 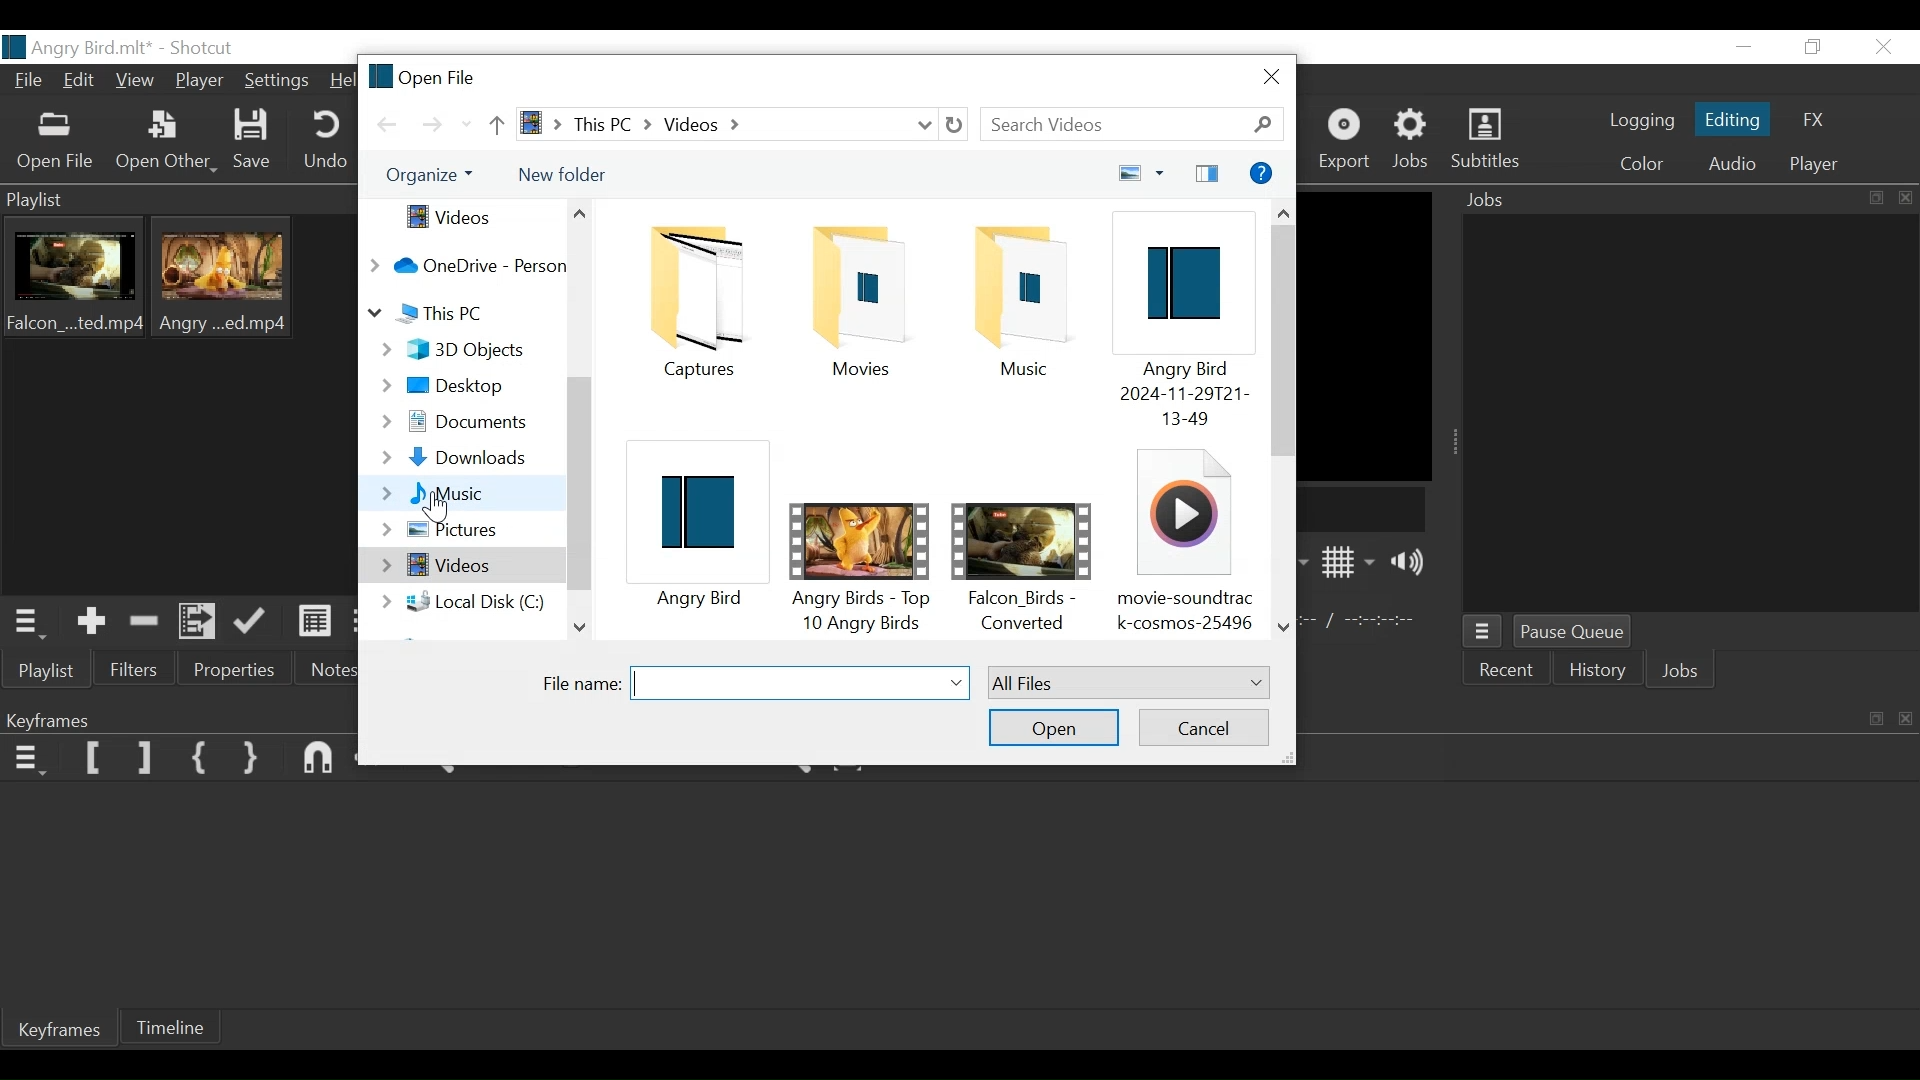 What do you see at coordinates (253, 626) in the screenshot?
I see `Update` at bounding box center [253, 626].